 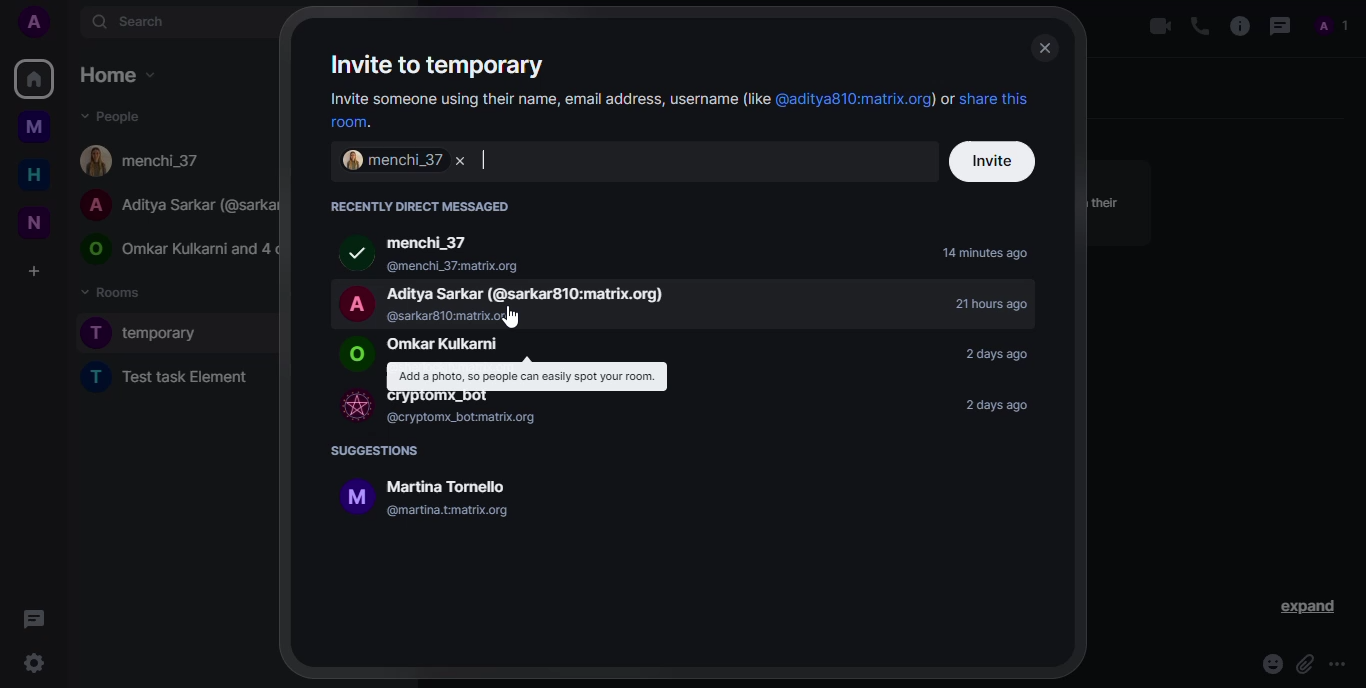 I want to click on Invite someone using their name, email address, username (like @aditya810:matrix.org) or share this room., so click(x=683, y=109).